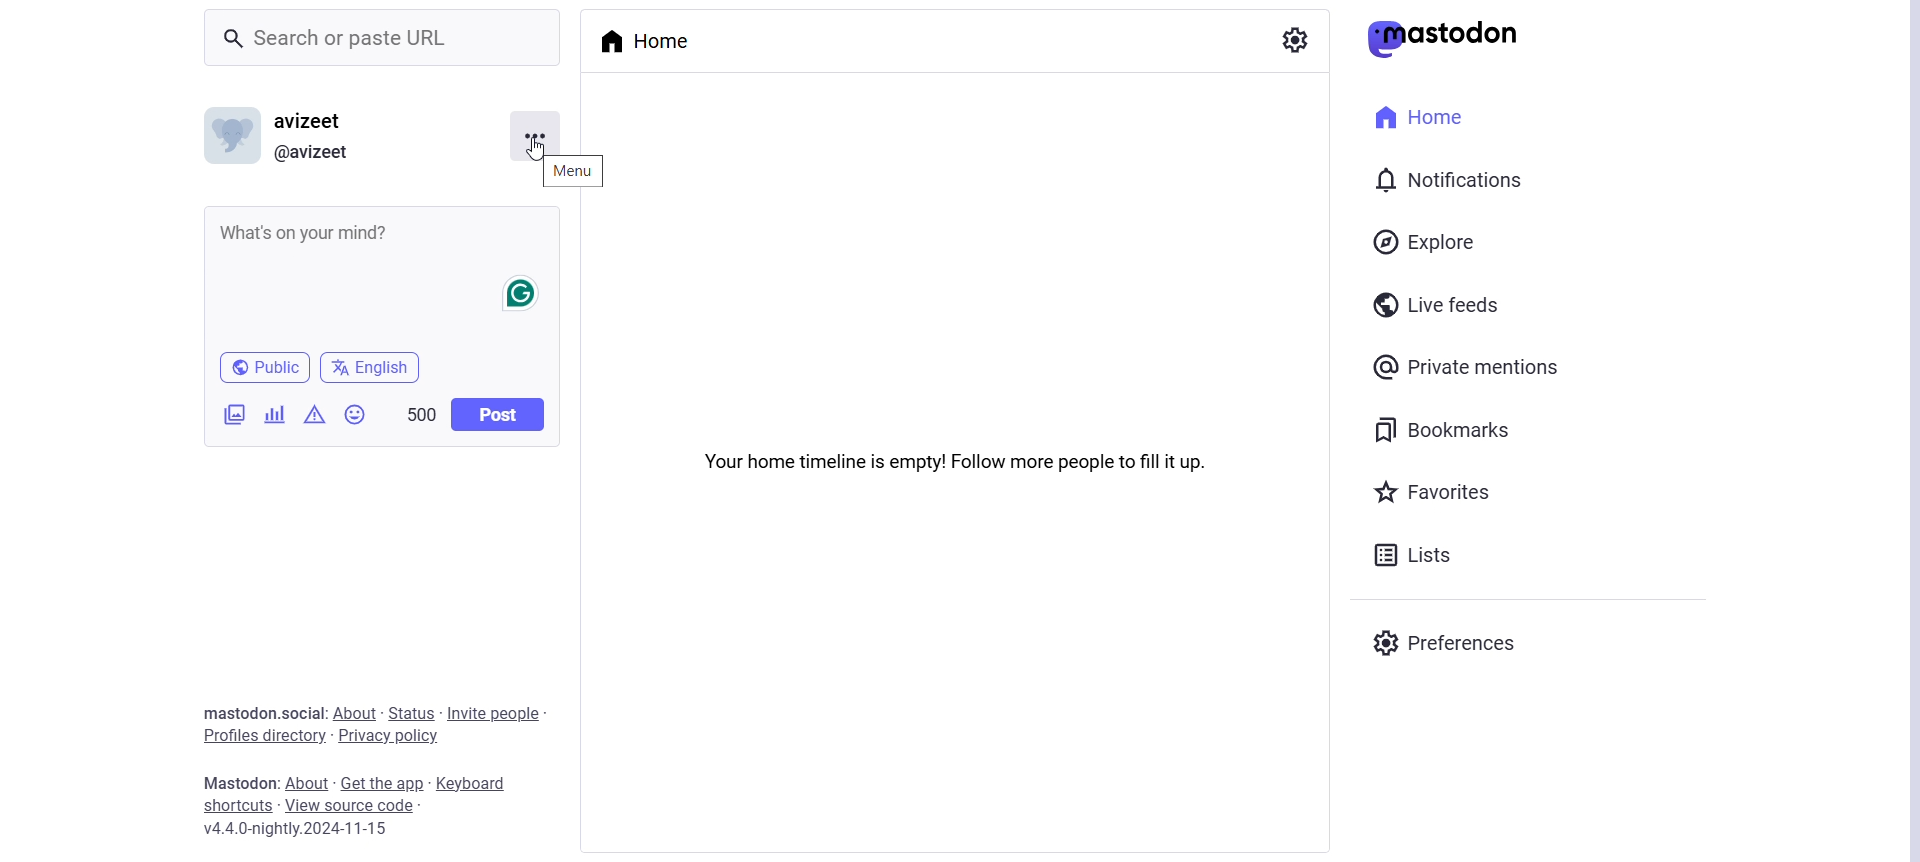 Image resolution: width=1920 pixels, height=862 pixels. Describe the element at coordinates (1454, 428) in the screenshot. I see `Bookmarks` at that location.